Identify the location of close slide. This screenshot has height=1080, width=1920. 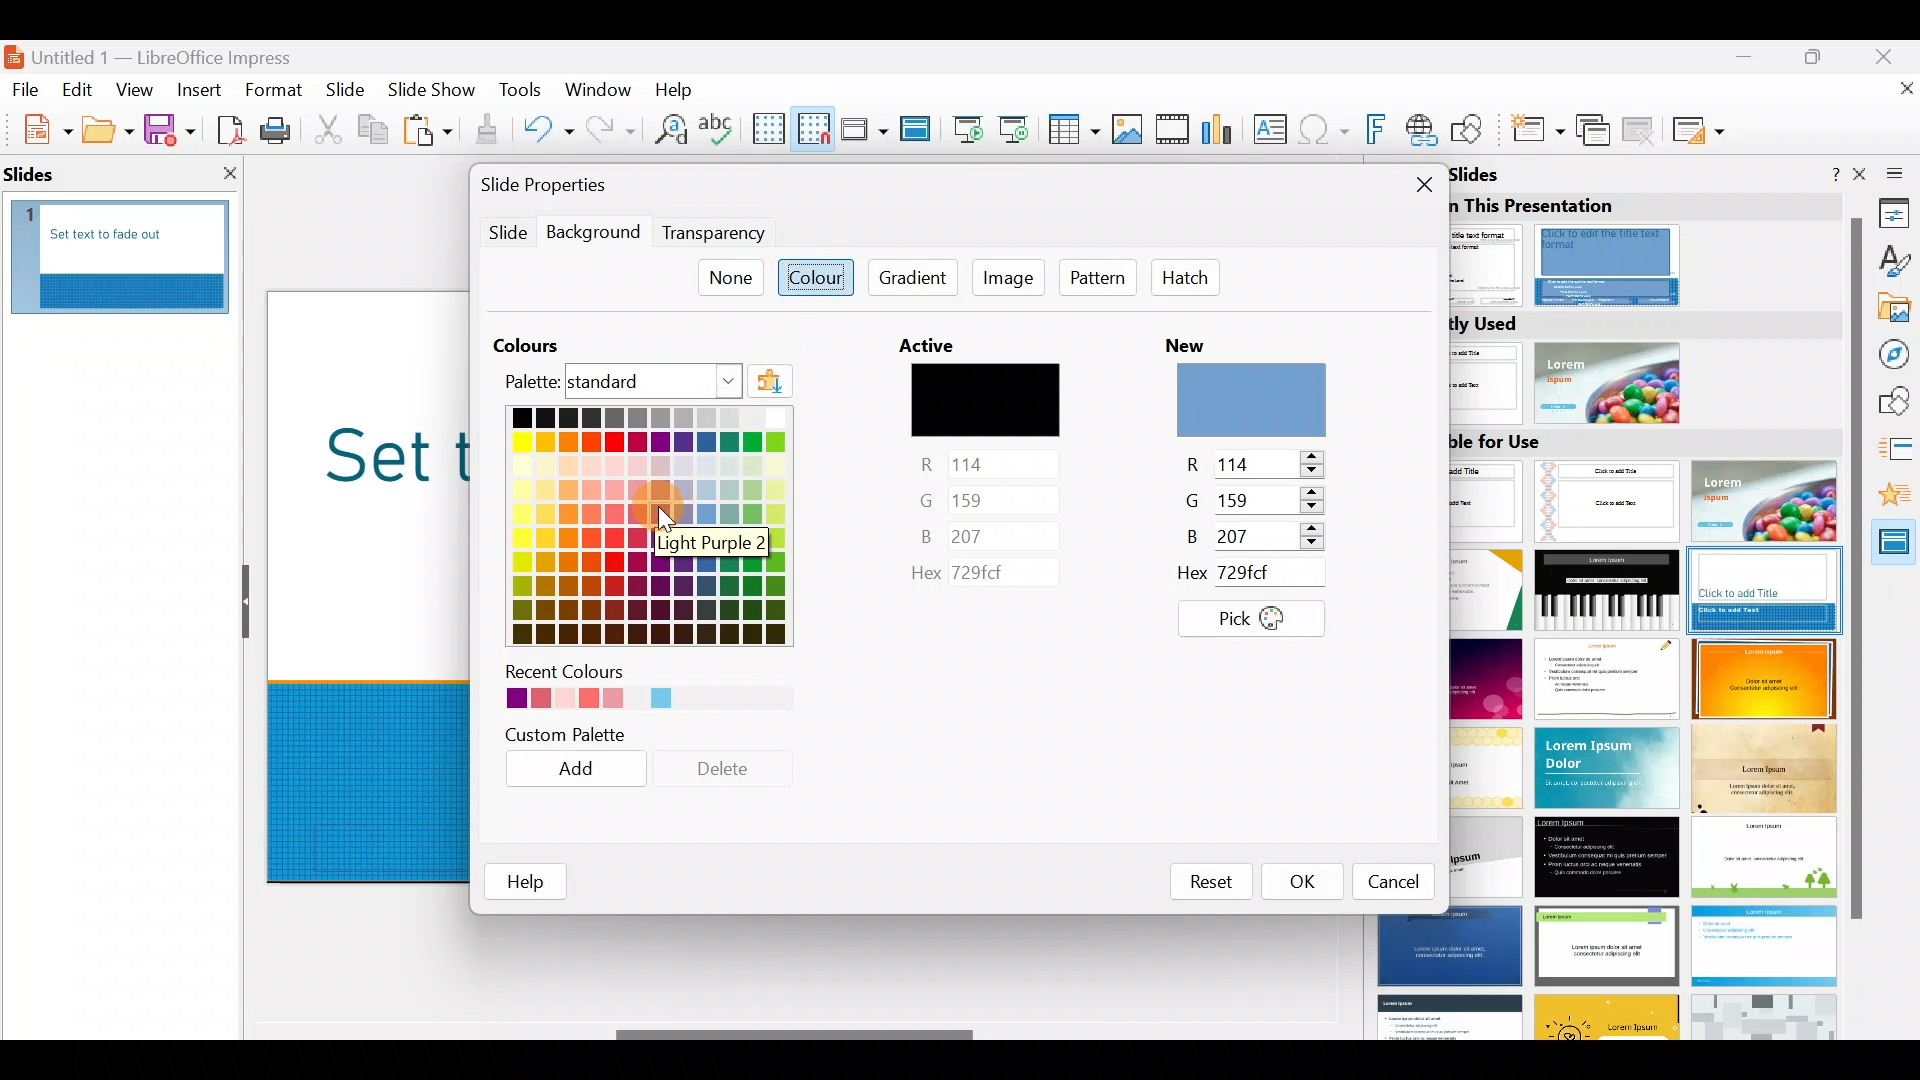
(229, 172).